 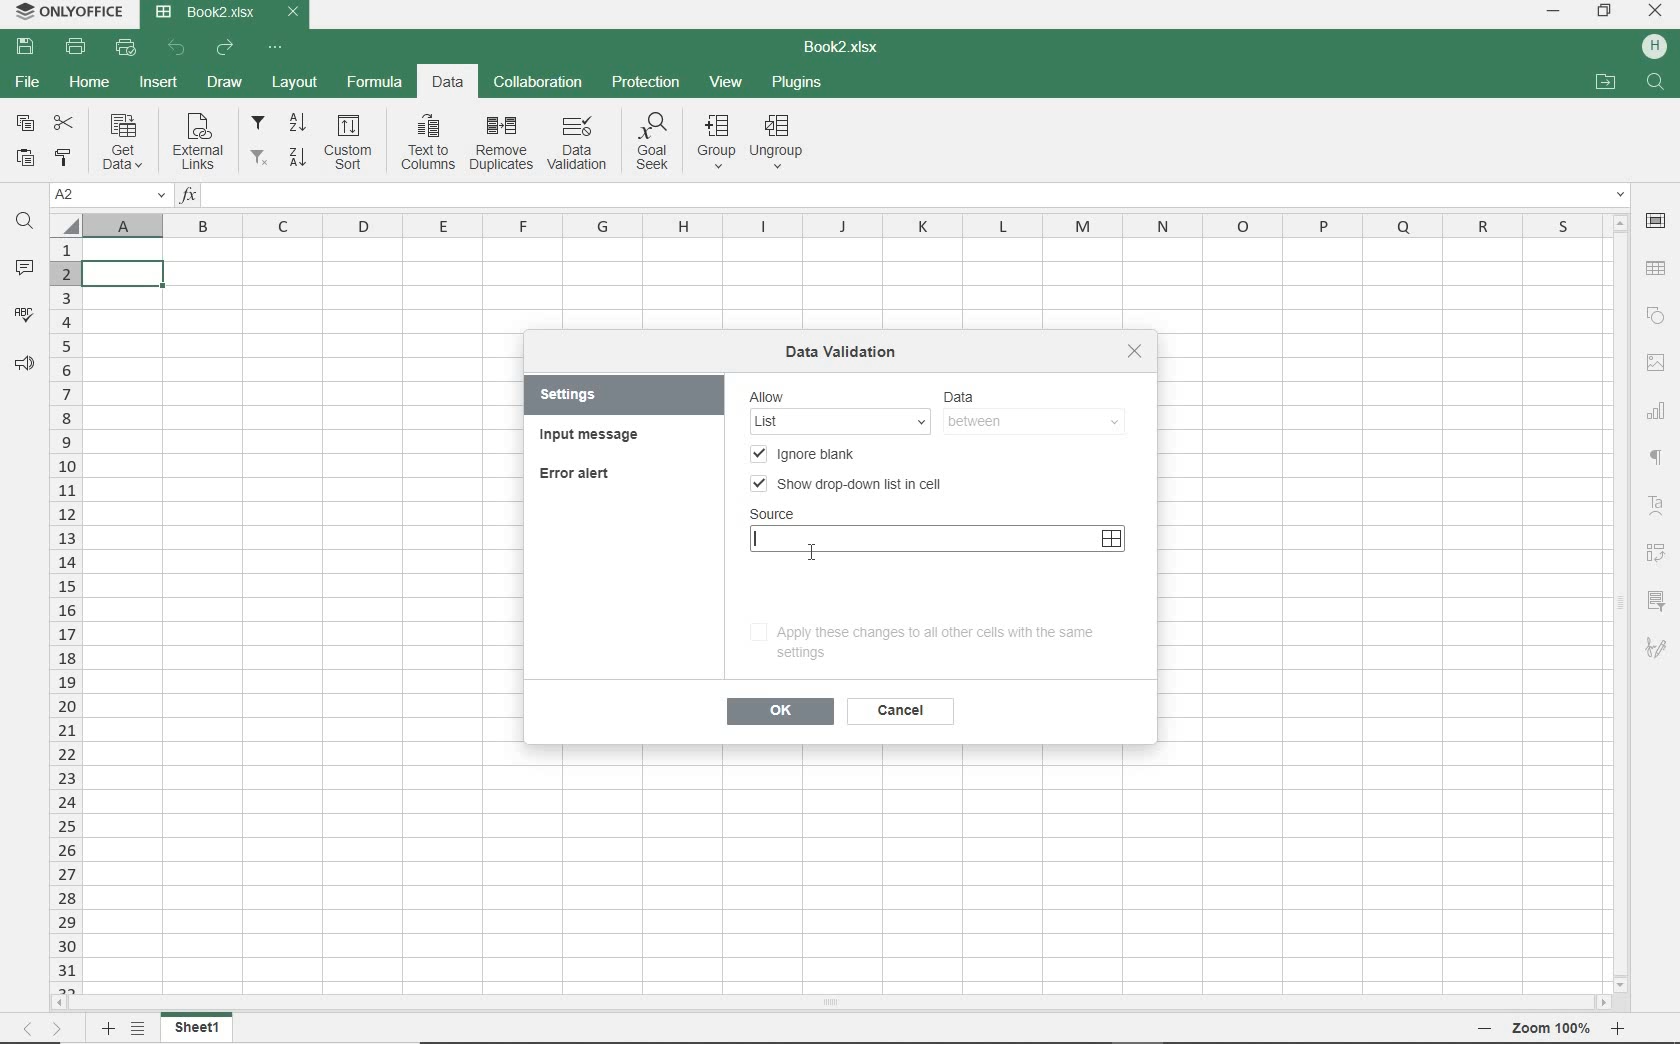 What do you see at coordinates (581, 471) in the screenshot?
I see `error alert` at bounding box center [581, 471].